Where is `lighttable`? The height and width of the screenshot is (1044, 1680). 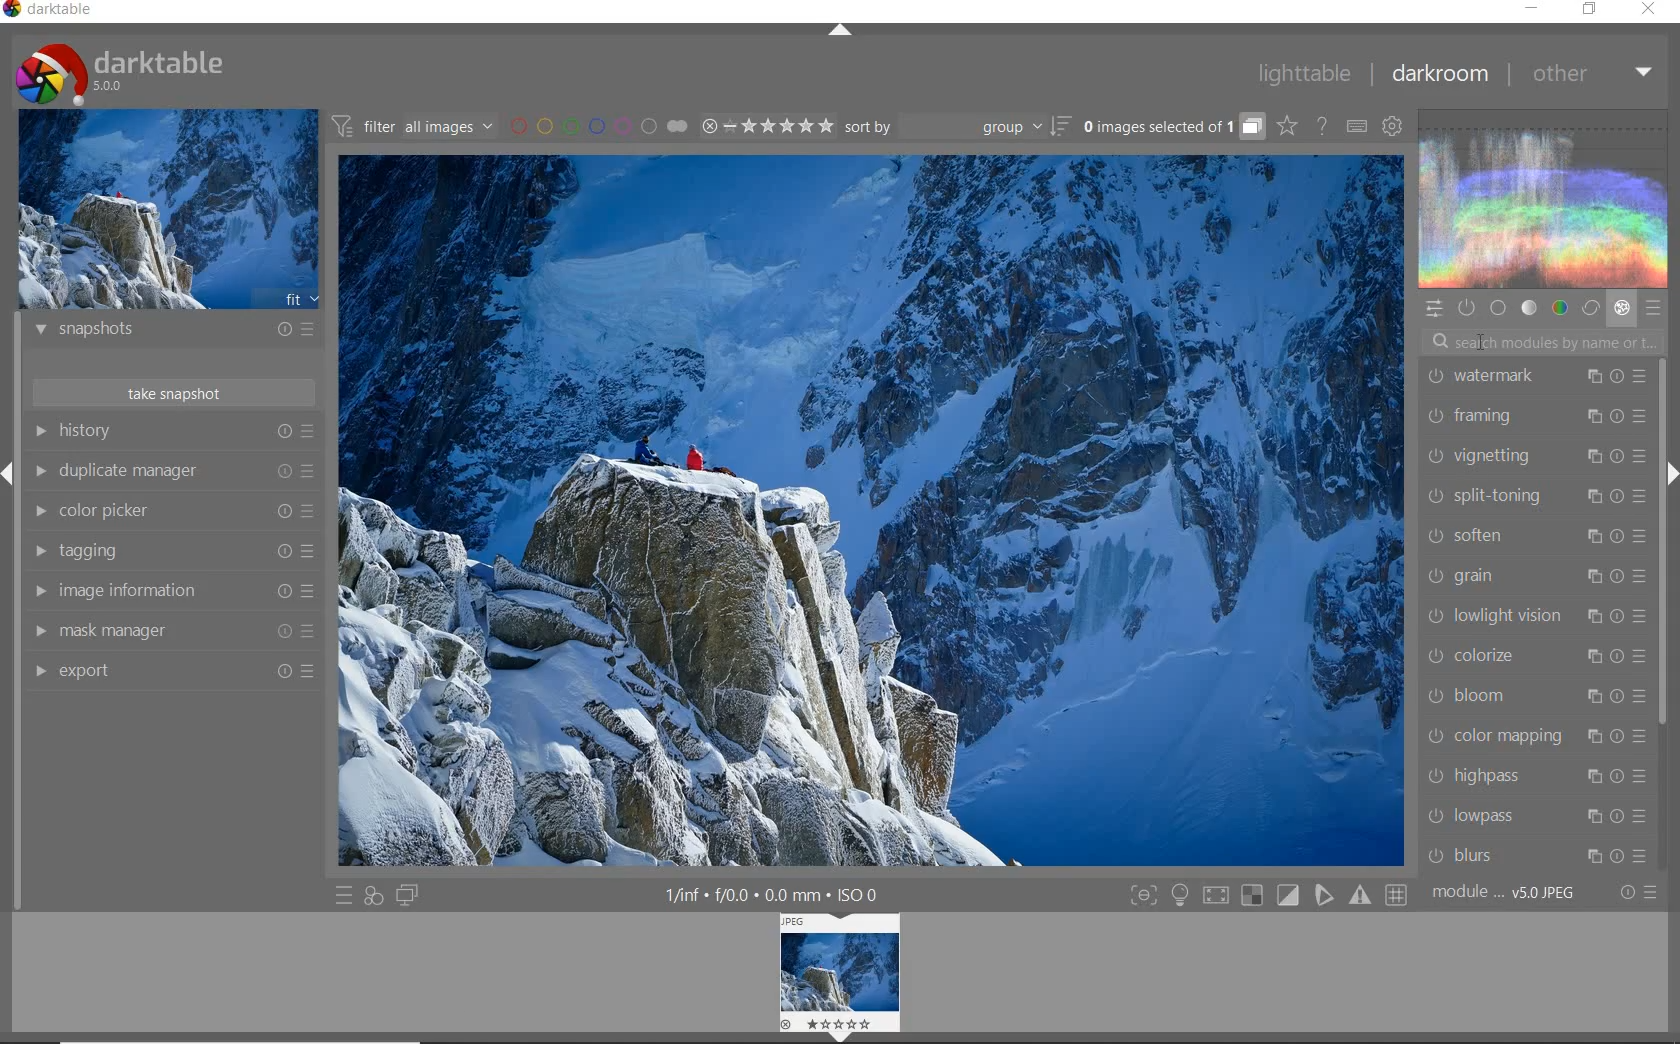 lighttable is located at coordinates (1305, 72).